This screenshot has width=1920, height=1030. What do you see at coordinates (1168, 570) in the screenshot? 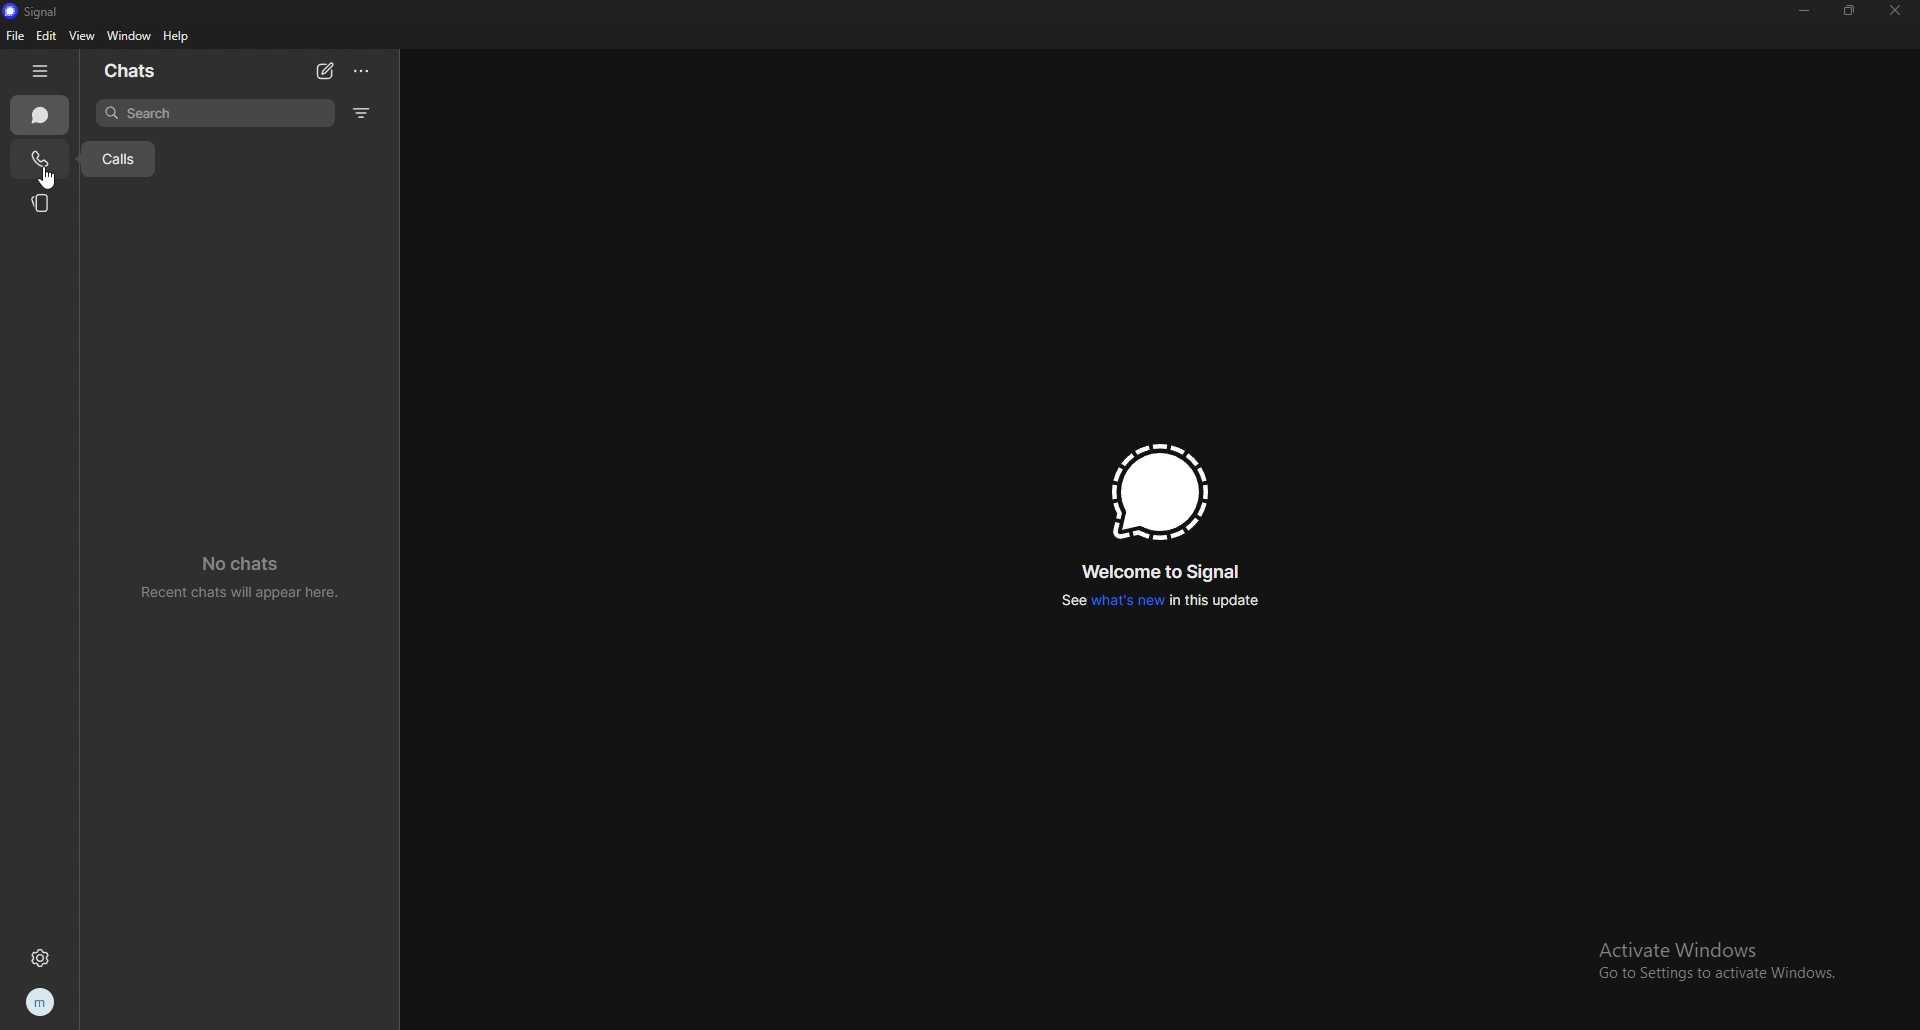
I see `welcome TO SIGNAL` at bounding box center [1168, 570].